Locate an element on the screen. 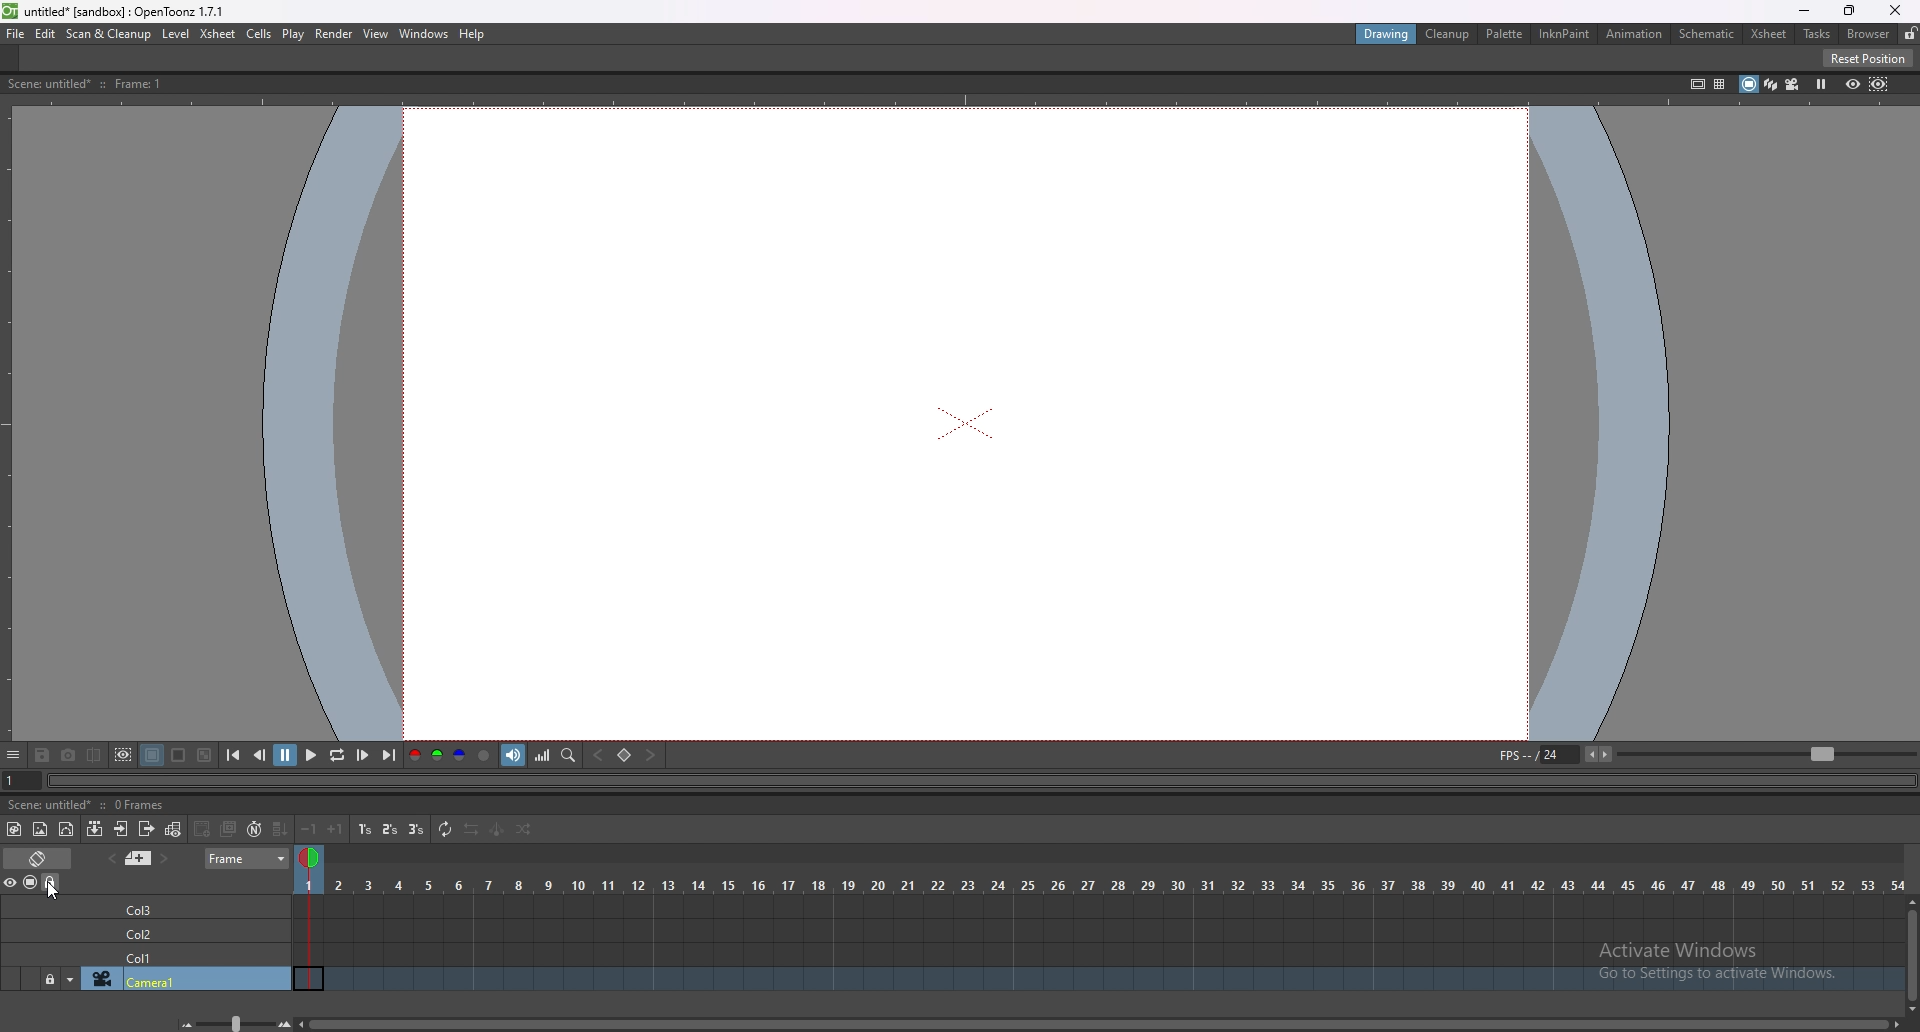  first frame is located at coordinates (234, 755).